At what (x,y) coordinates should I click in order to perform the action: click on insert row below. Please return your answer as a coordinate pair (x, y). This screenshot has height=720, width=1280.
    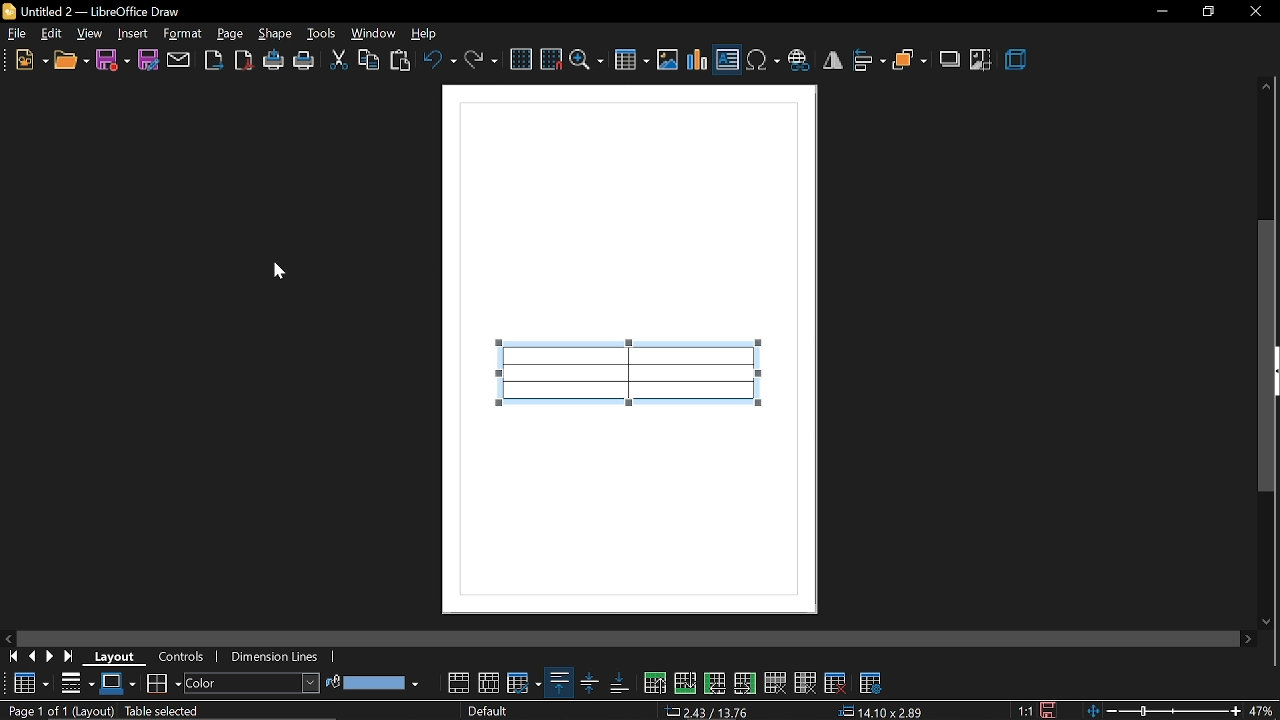
    Looking at the image, I should click on (654, 684).